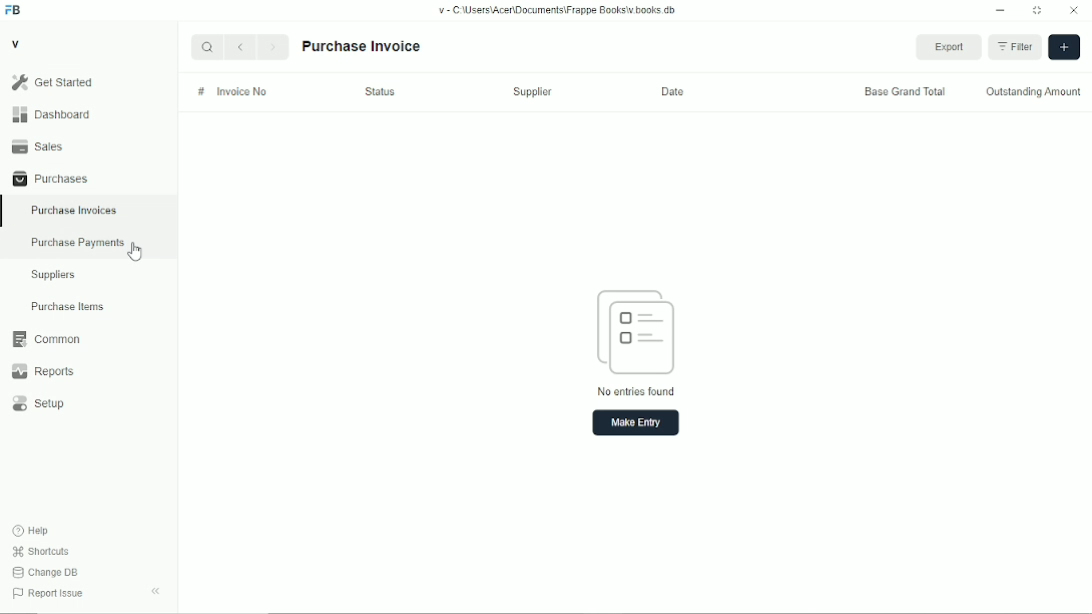 The width and height of the screenshot is (1092, 614). What do you see at coordinates (1000, 10) in the screenshot?
I see `Minimize` at bounding box center [1000, 10].